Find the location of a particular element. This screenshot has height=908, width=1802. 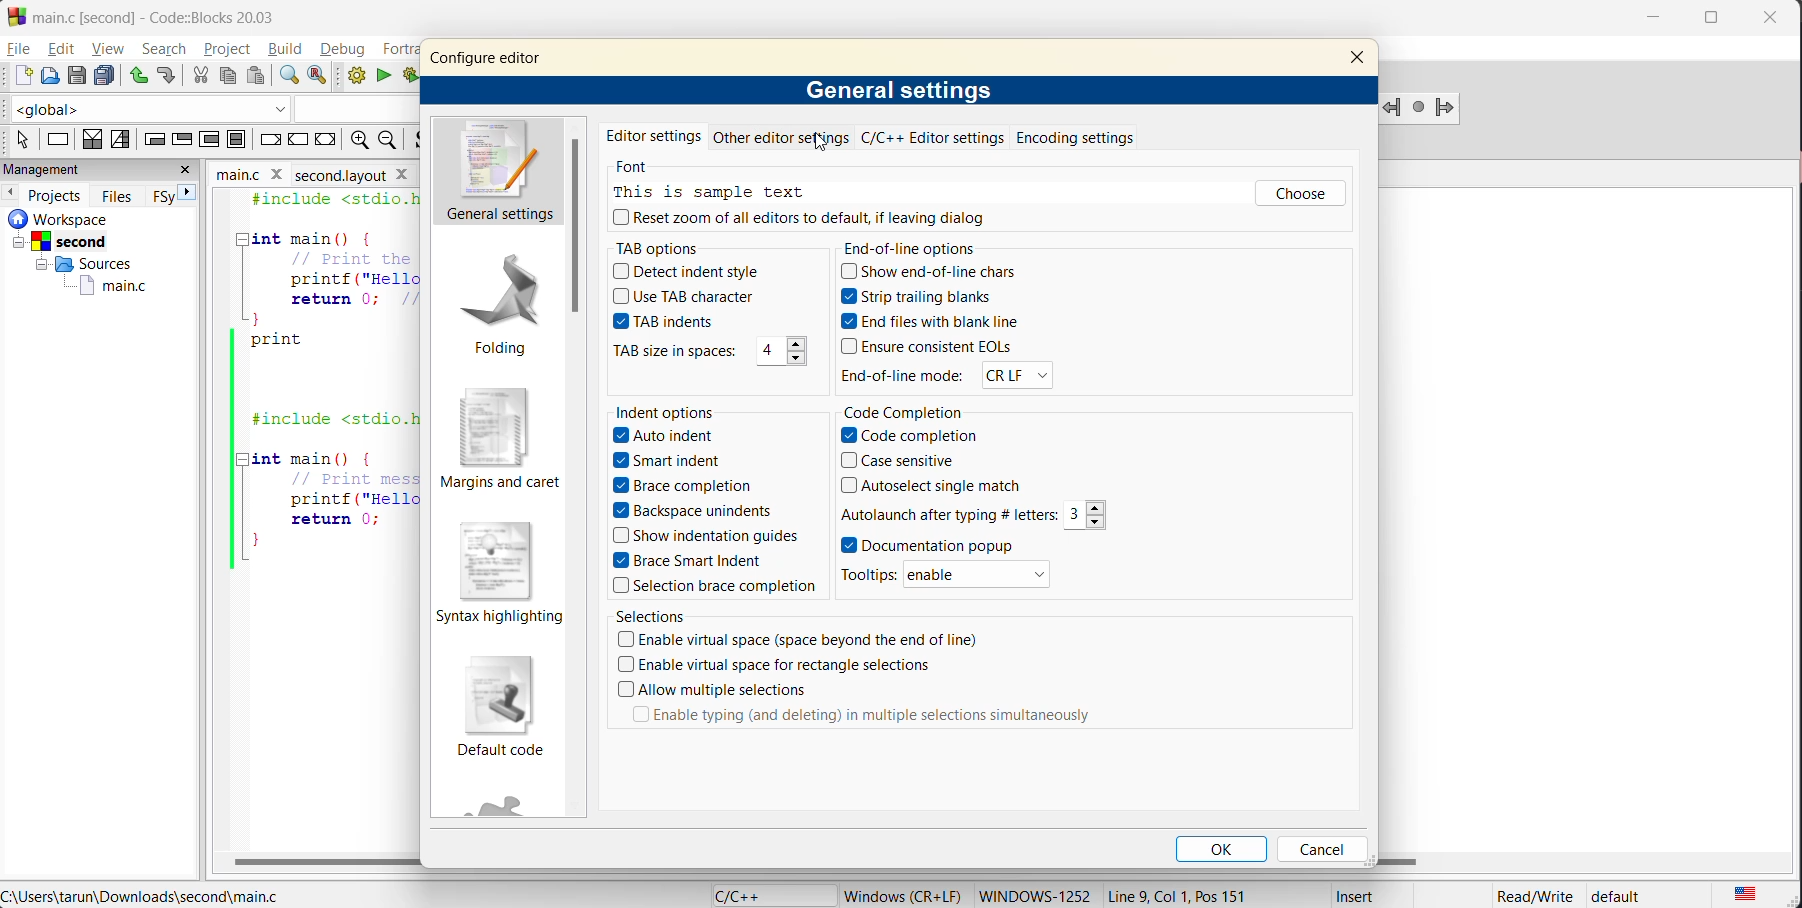

save is located at coordinates (77, 76).